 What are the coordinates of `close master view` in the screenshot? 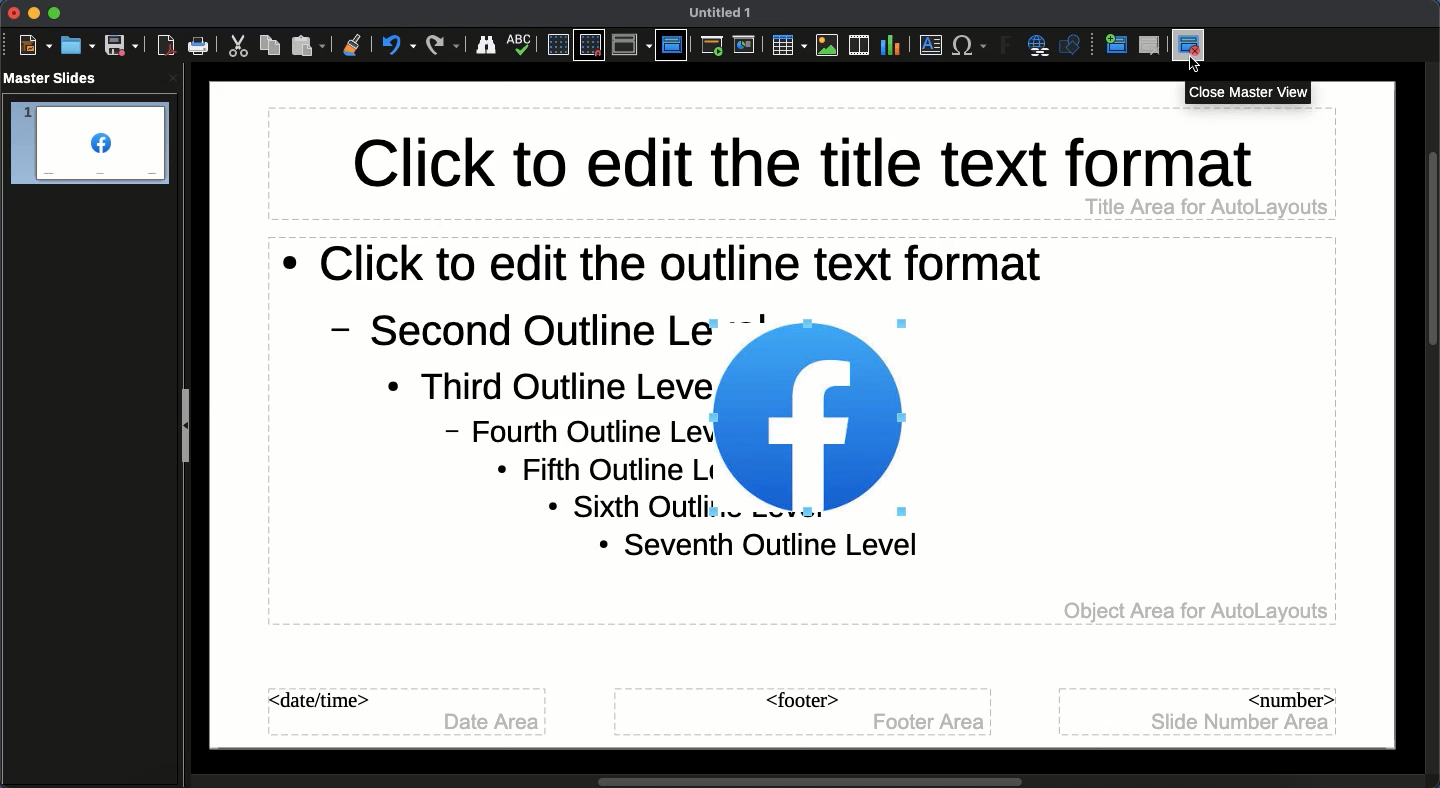 It's located at (1189, 42).